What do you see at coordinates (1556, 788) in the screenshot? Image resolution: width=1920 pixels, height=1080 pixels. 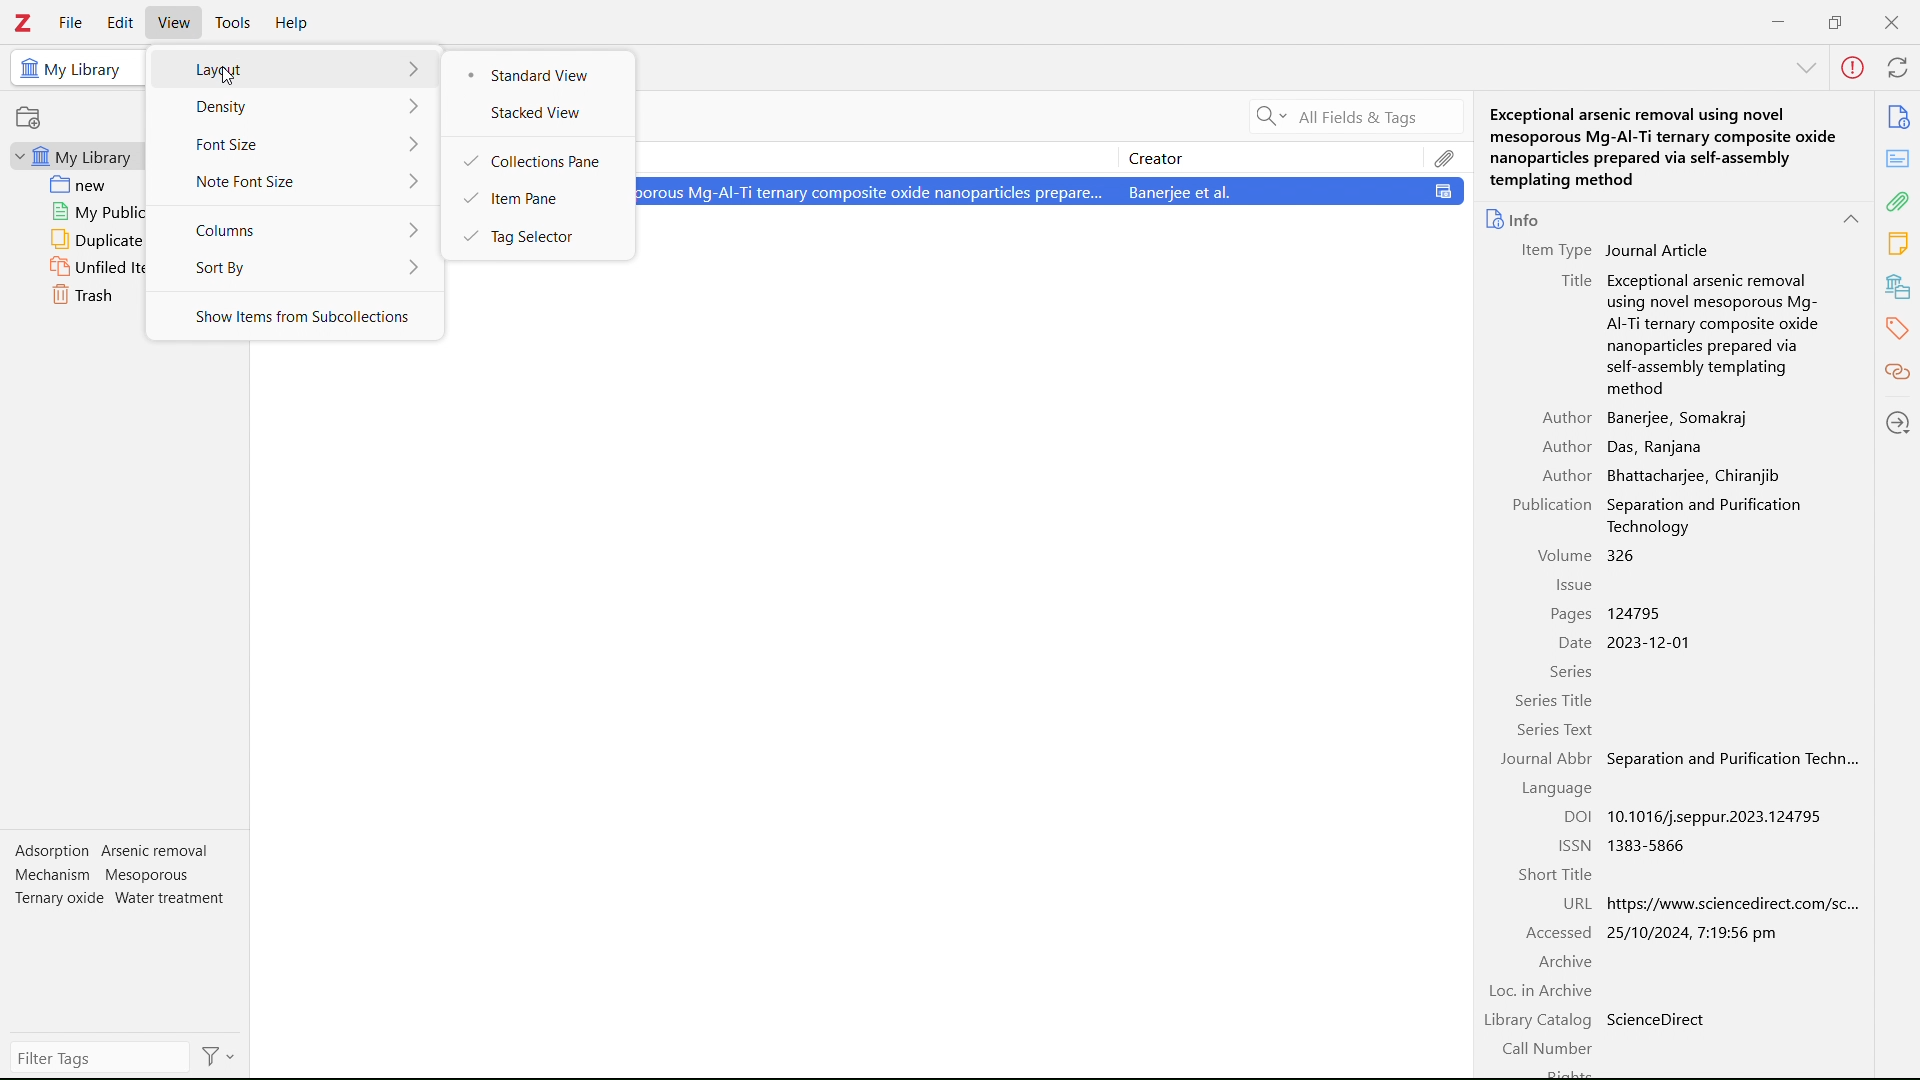 I see `Language` at bounding box center [1556, 788].